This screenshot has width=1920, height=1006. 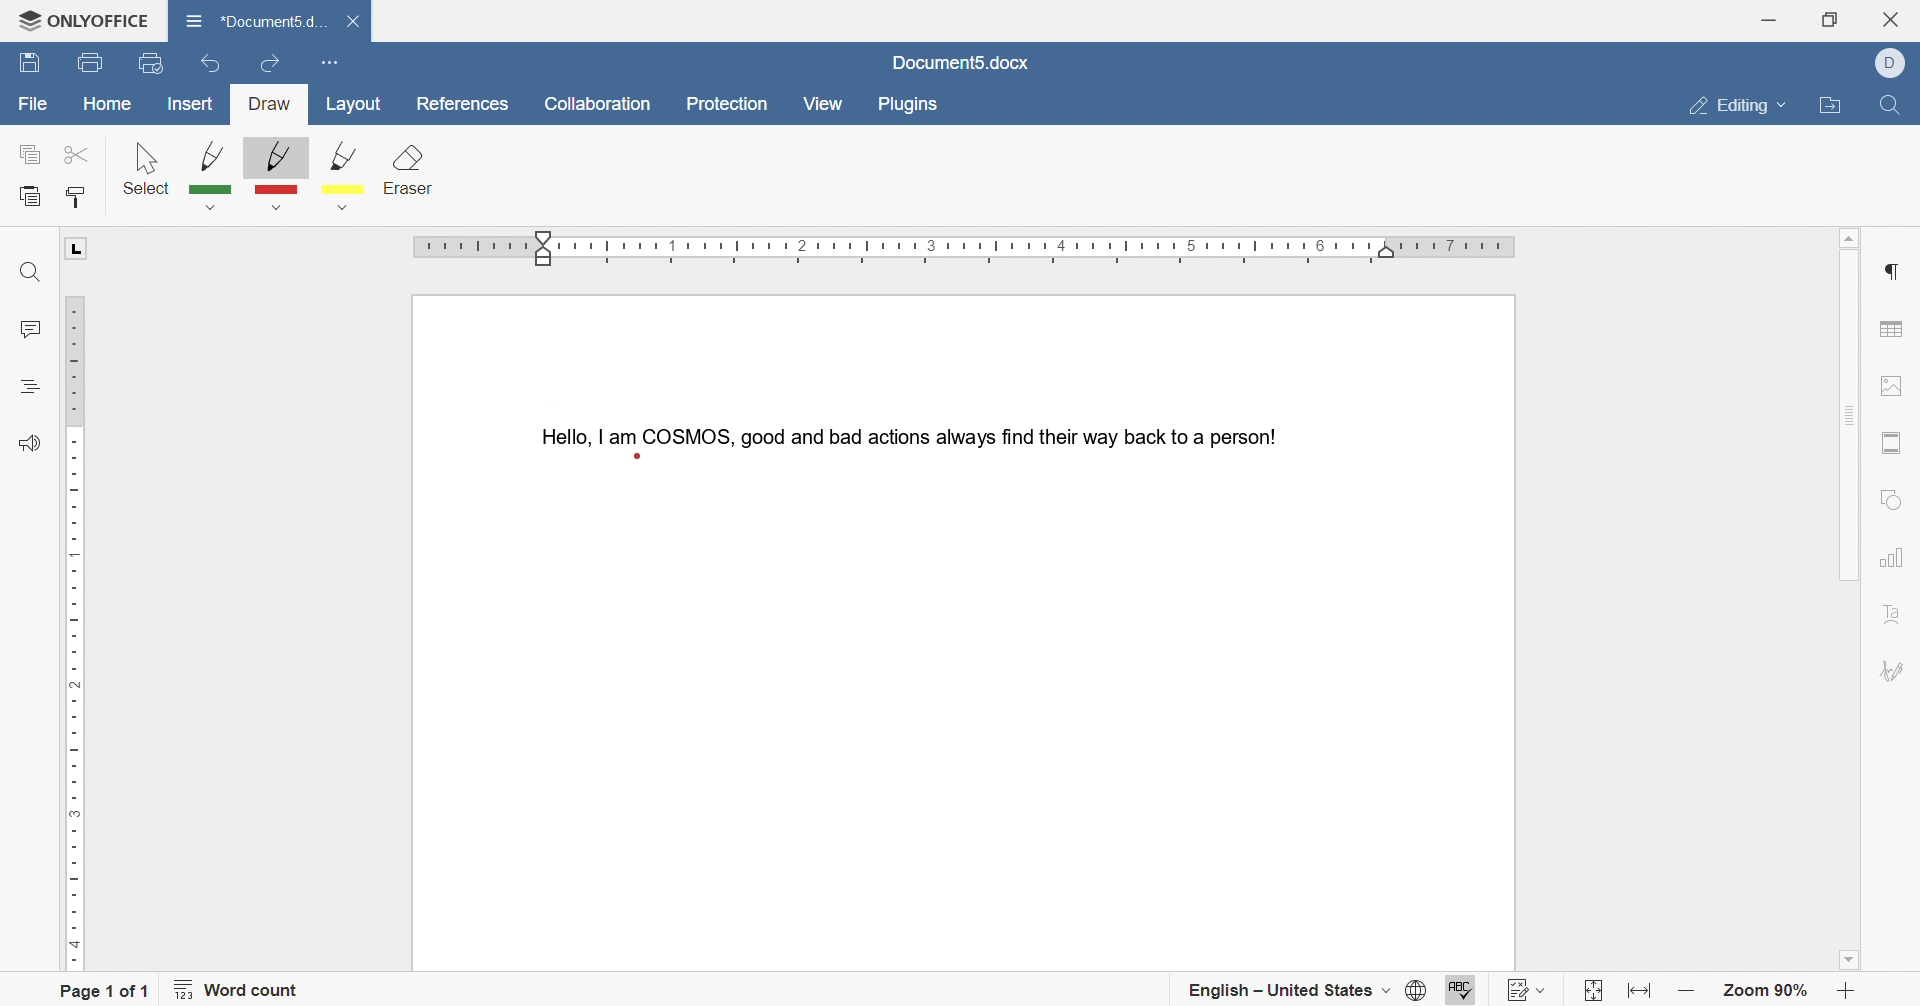 I want to click on ruler, so click(x=72, y=629).